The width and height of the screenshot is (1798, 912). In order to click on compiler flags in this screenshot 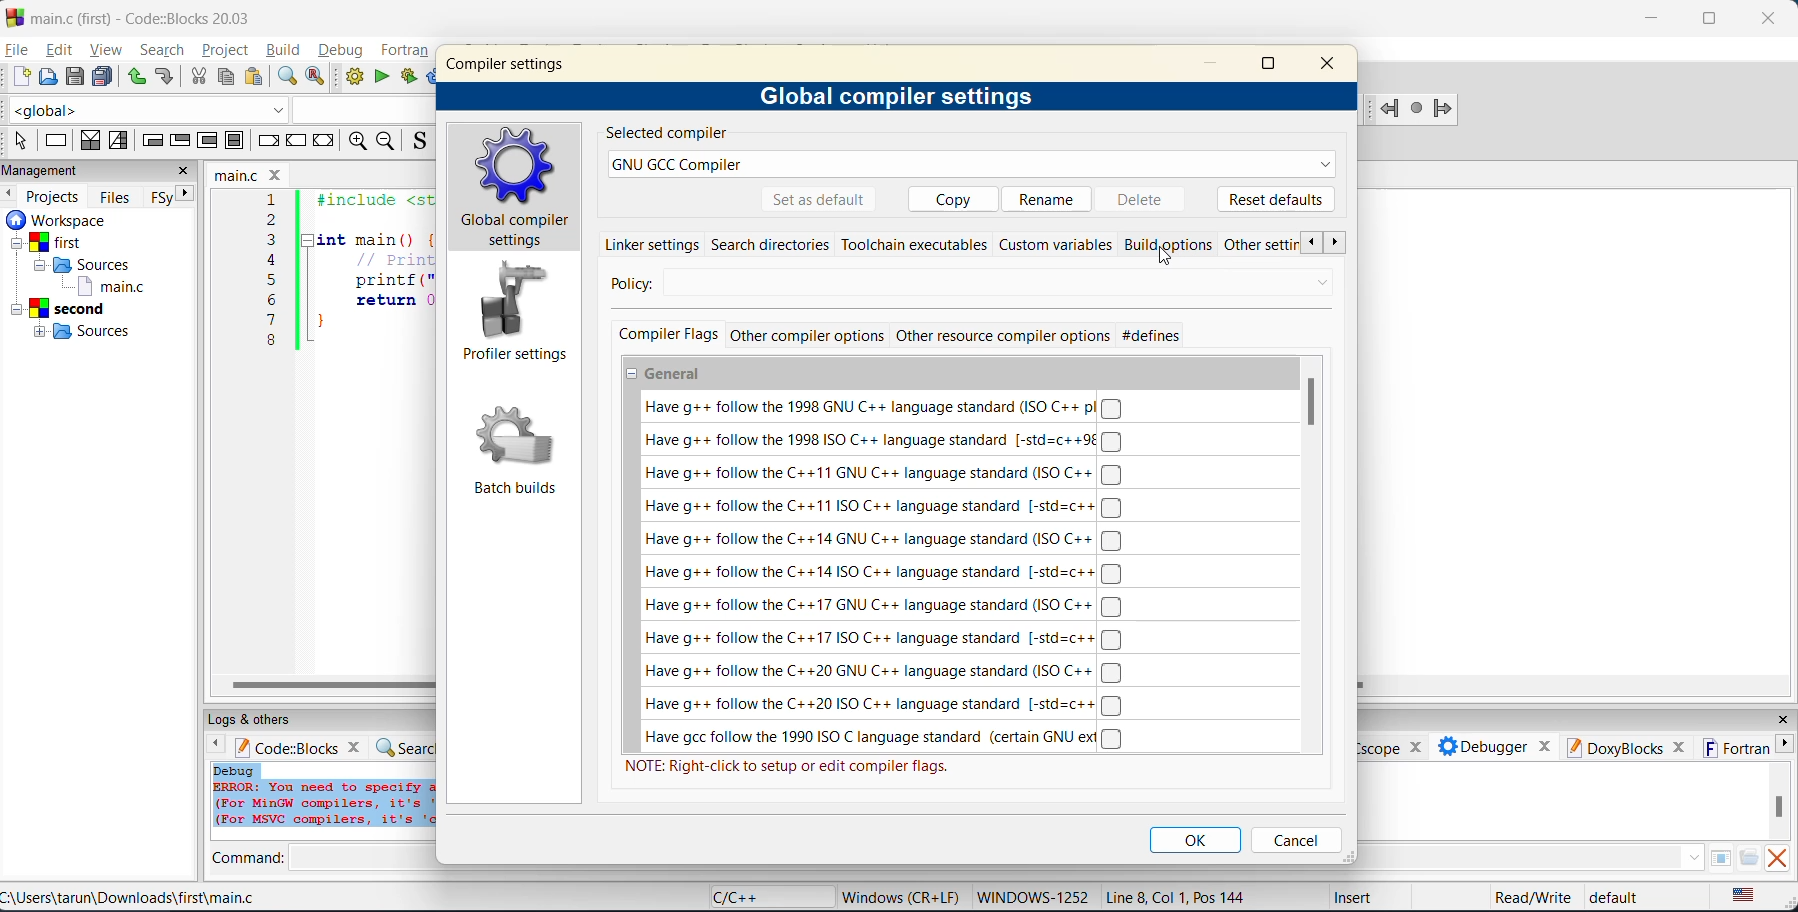, I will do `click(667, 335)`.